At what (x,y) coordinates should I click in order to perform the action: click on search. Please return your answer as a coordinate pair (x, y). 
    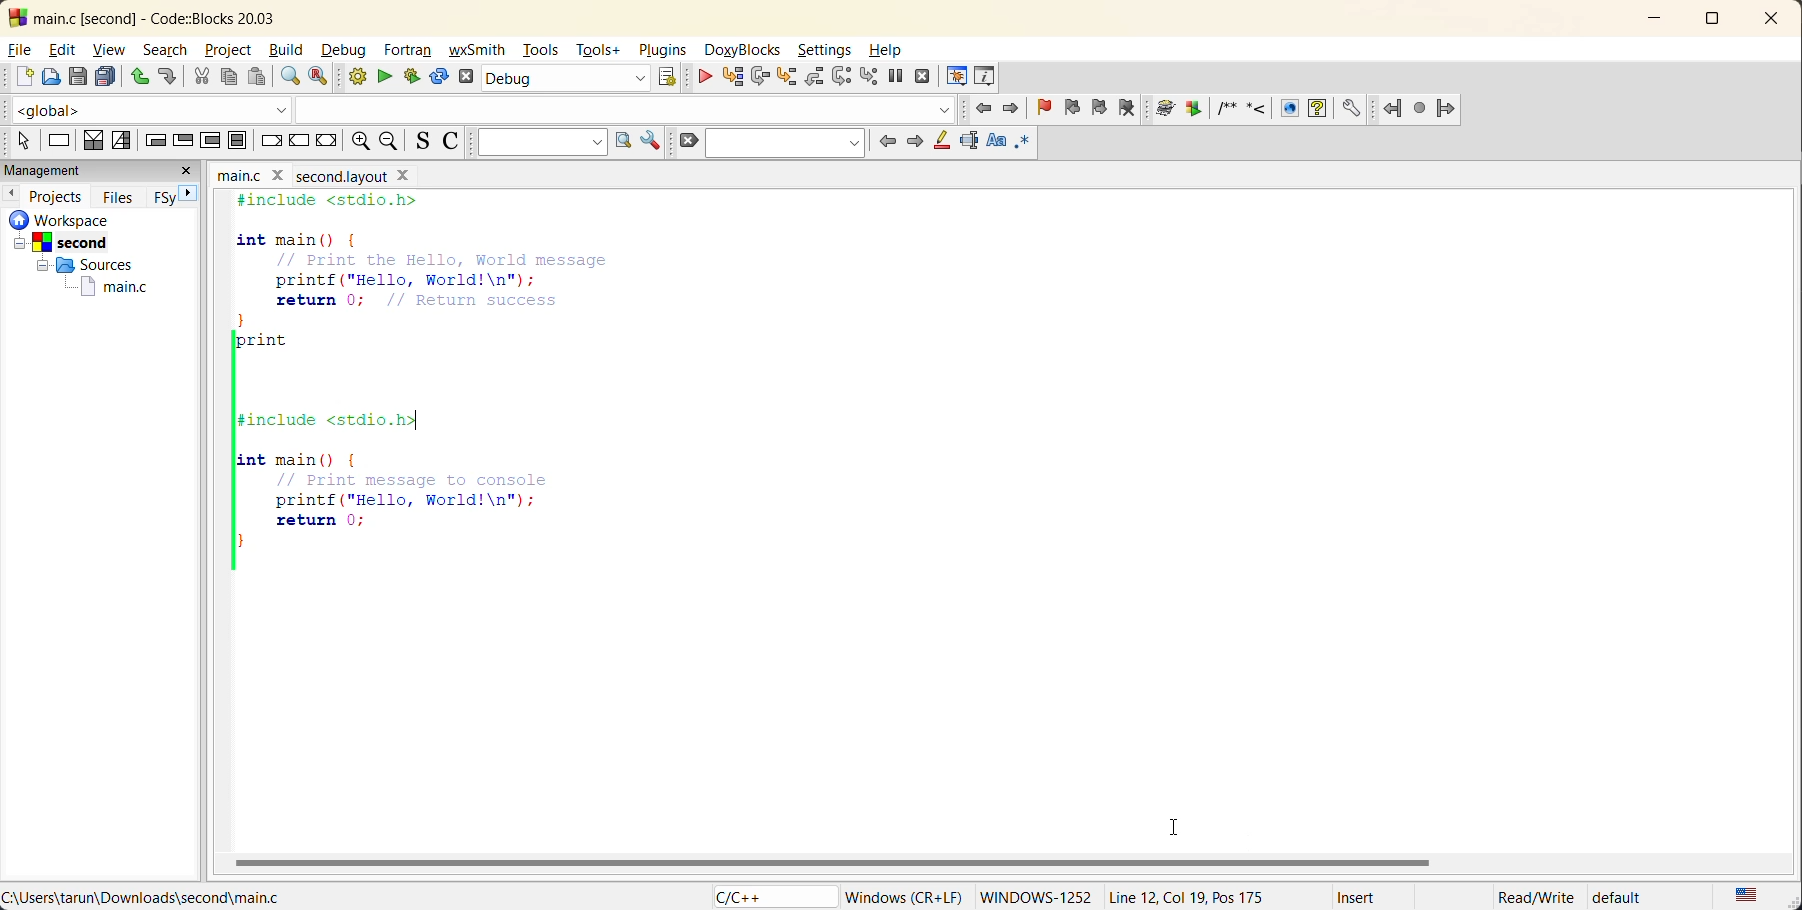
    Looking at the image, I should click on (789, 144).